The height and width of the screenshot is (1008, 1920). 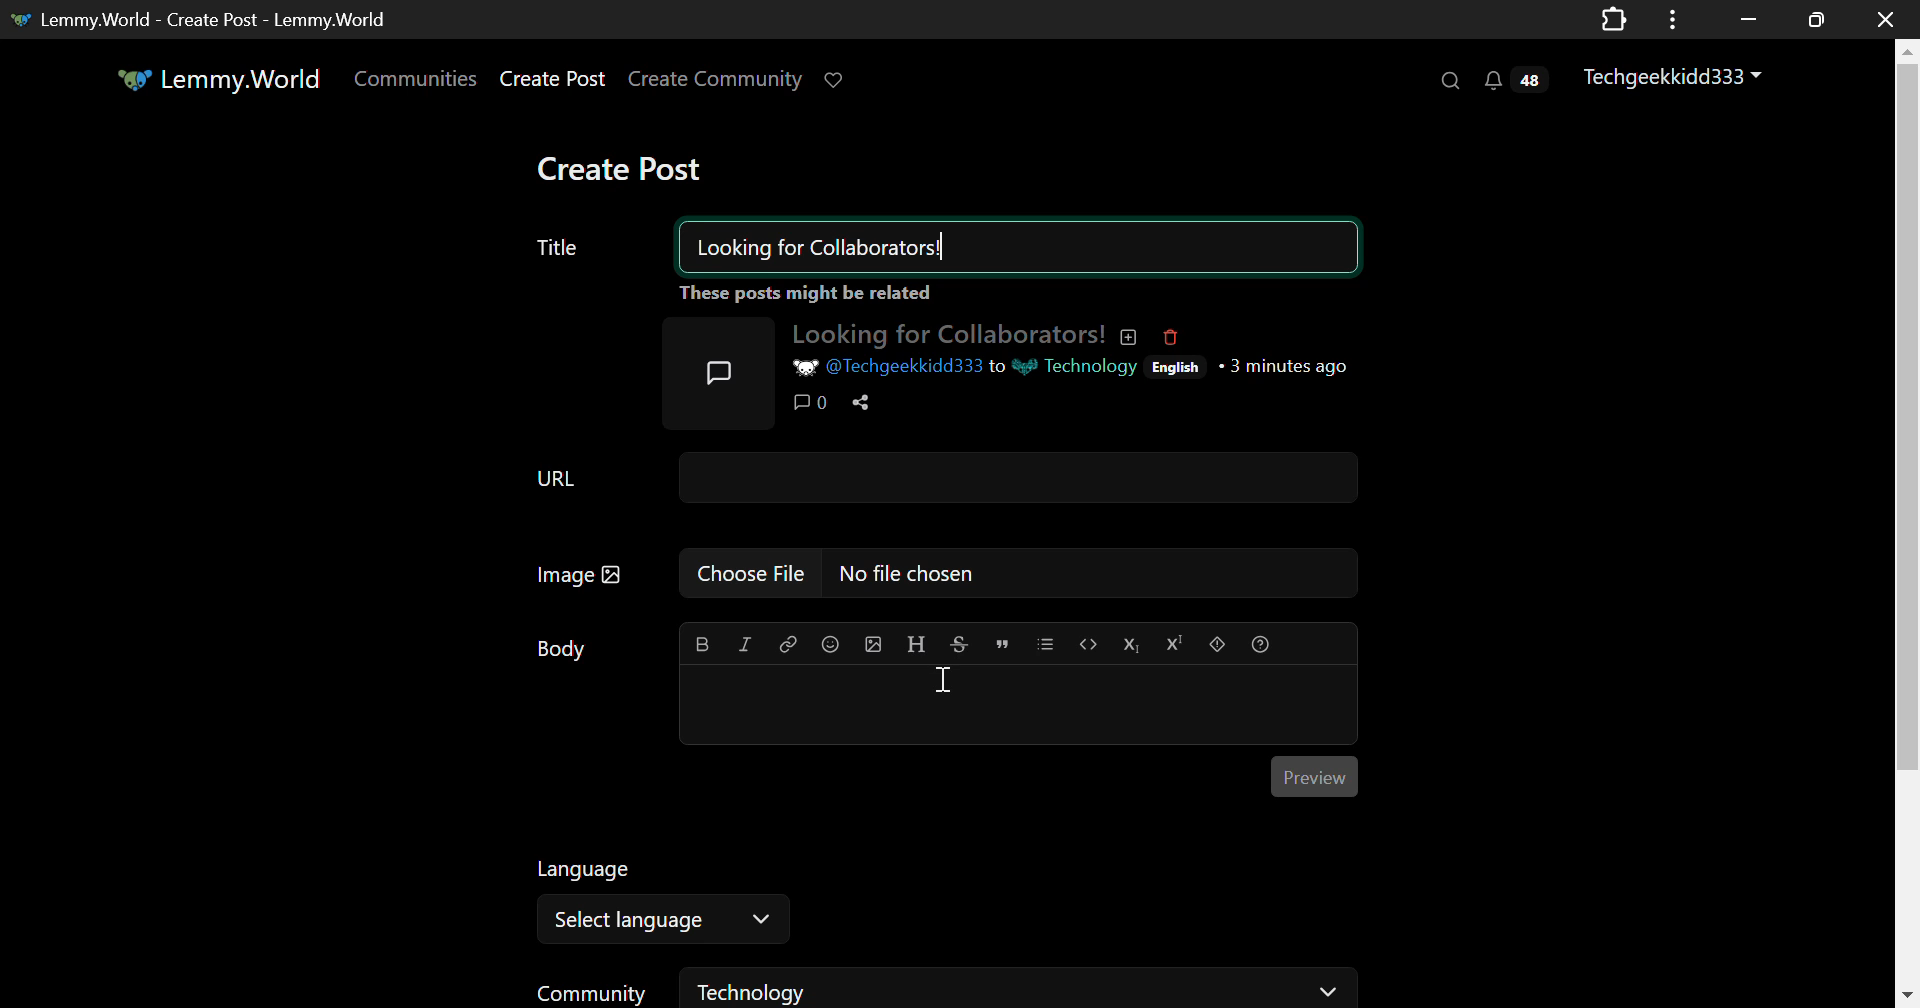 I want to click on Cursor on Post Body Textbox, so click(x=947, y=681).